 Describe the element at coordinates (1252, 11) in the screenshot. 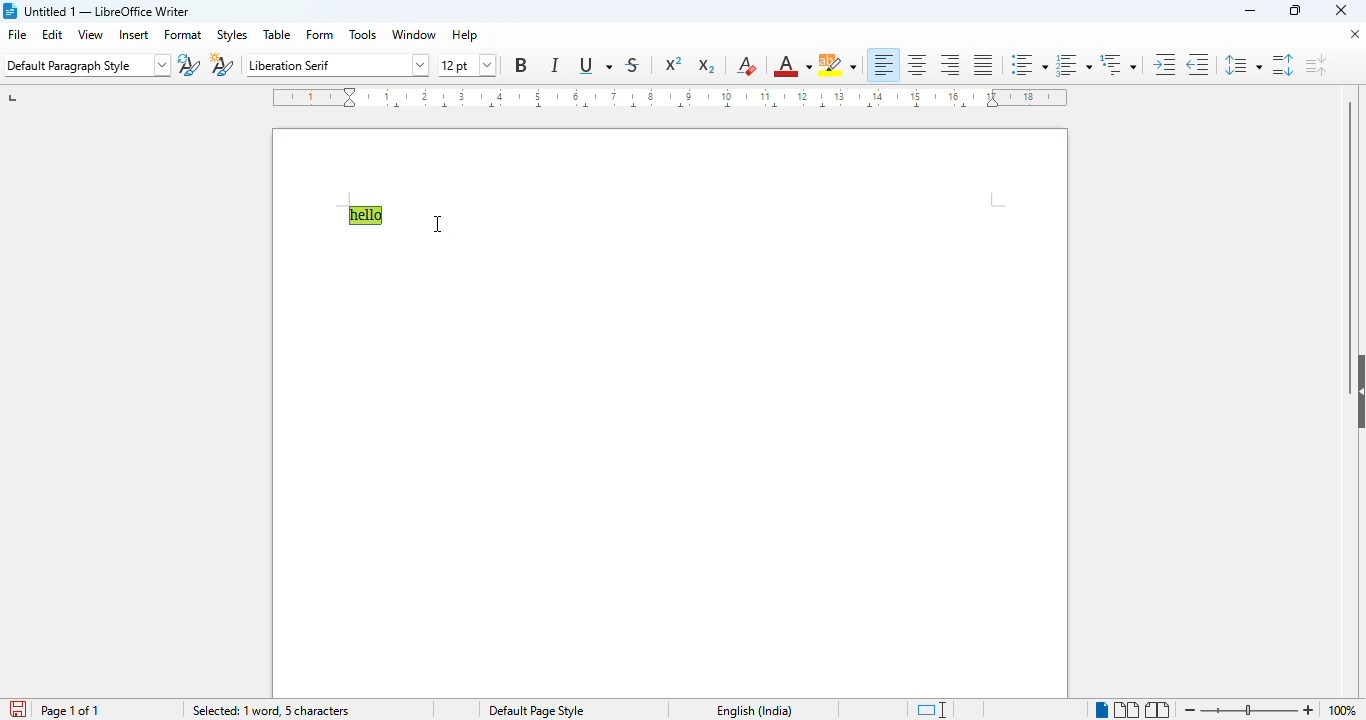

I see `minimize` at that location.